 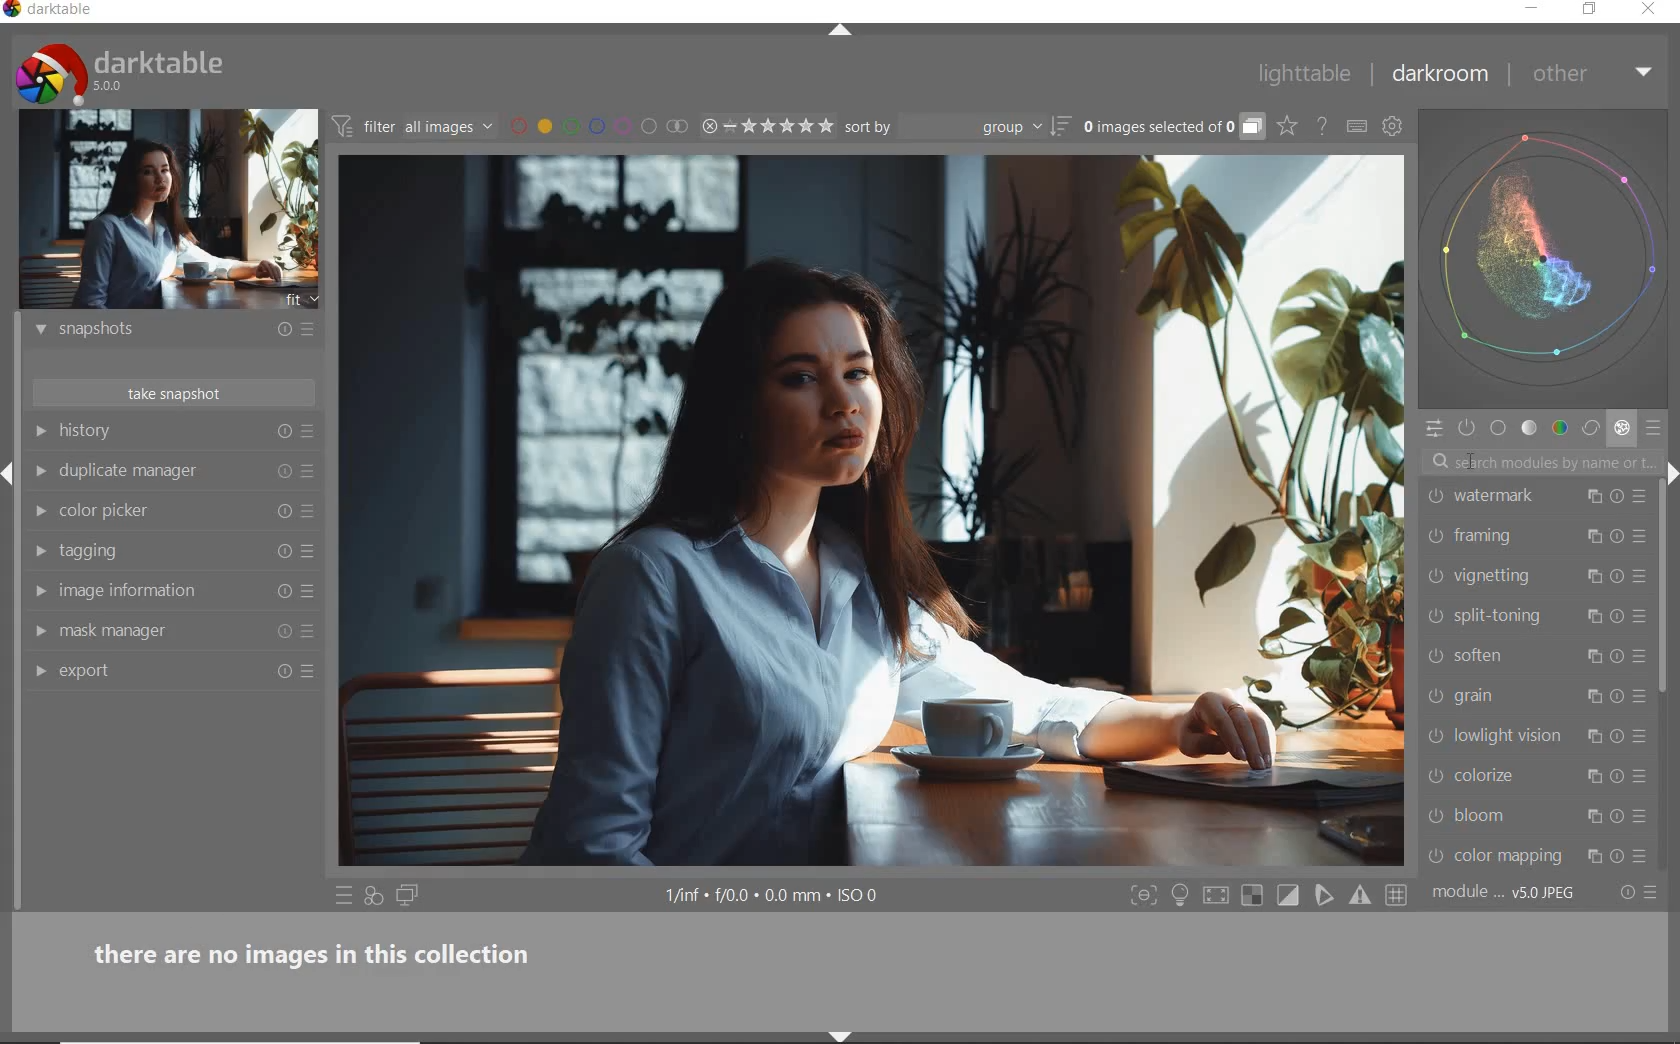 I want to click on reset, so click(x=1618, y=656).